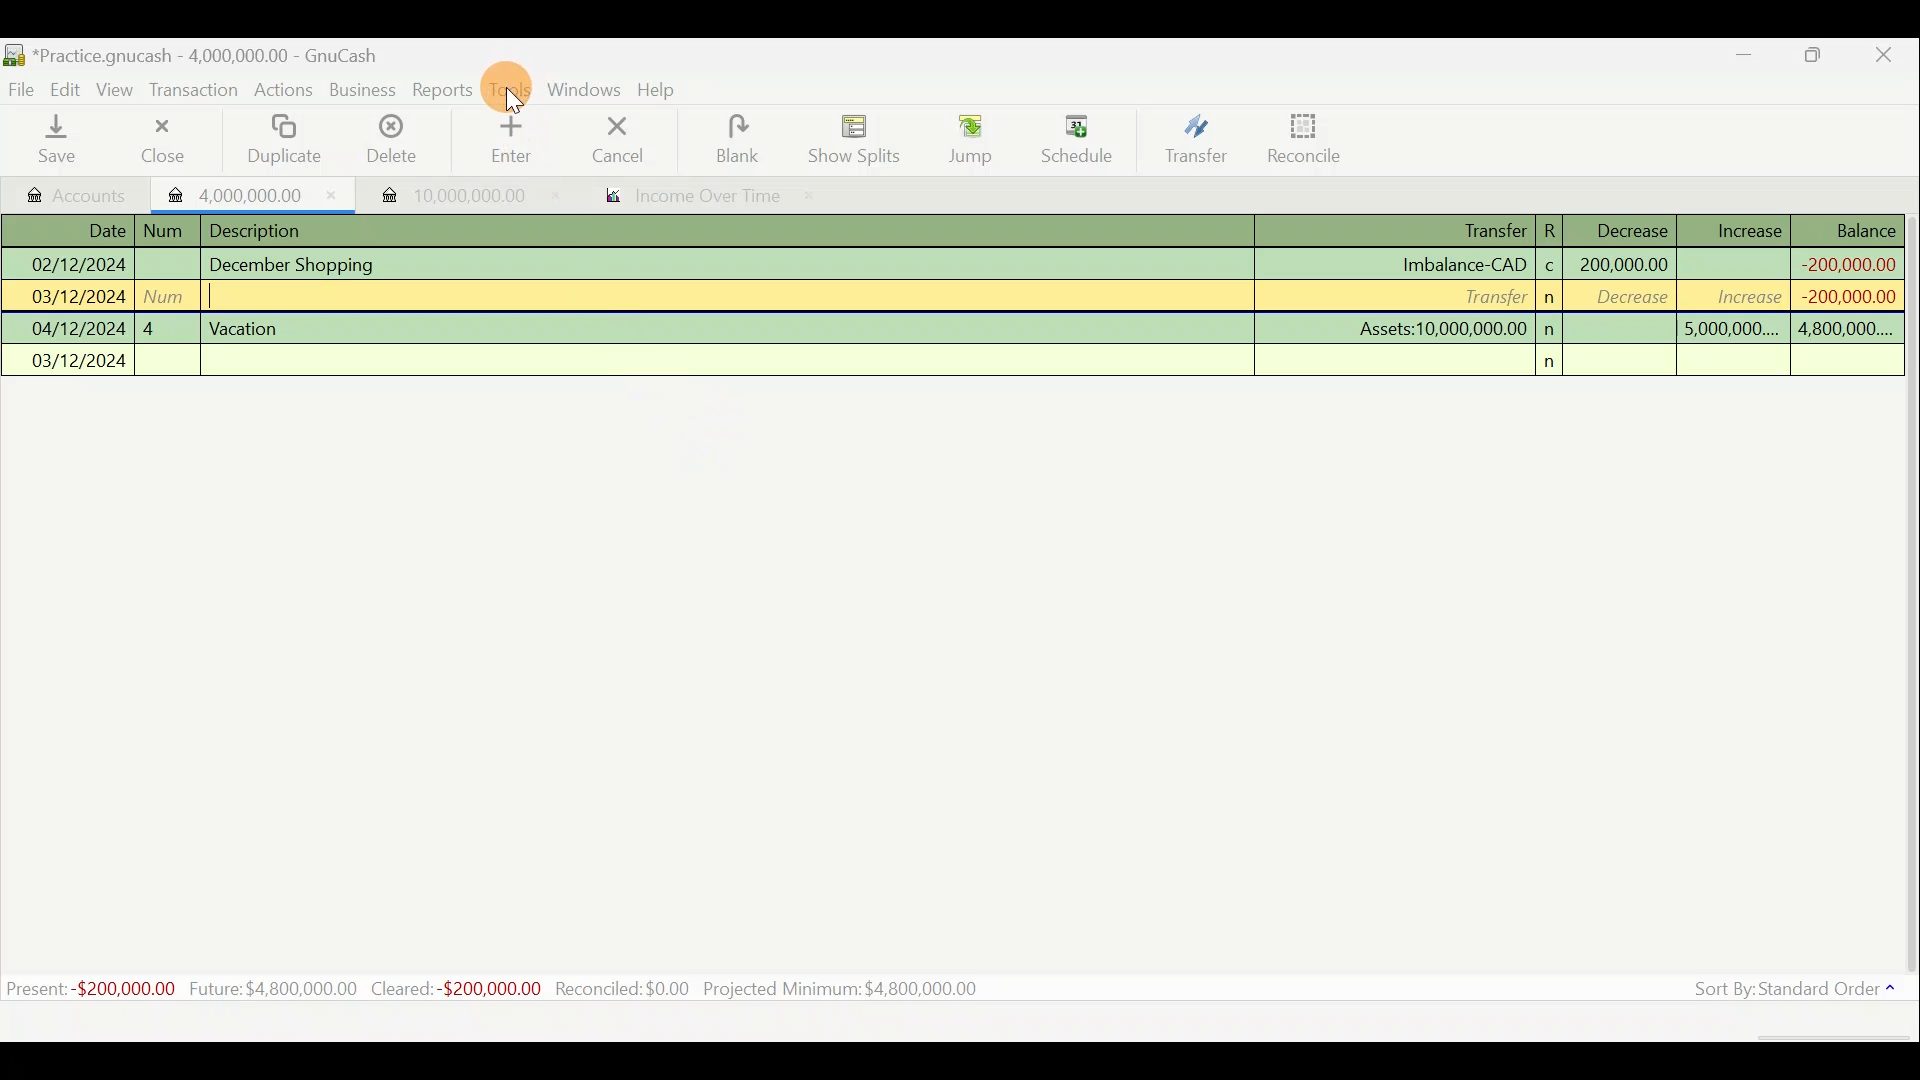  Describe the element at coordinates (1552, 298) in the screenshot. I see `n` at that location.